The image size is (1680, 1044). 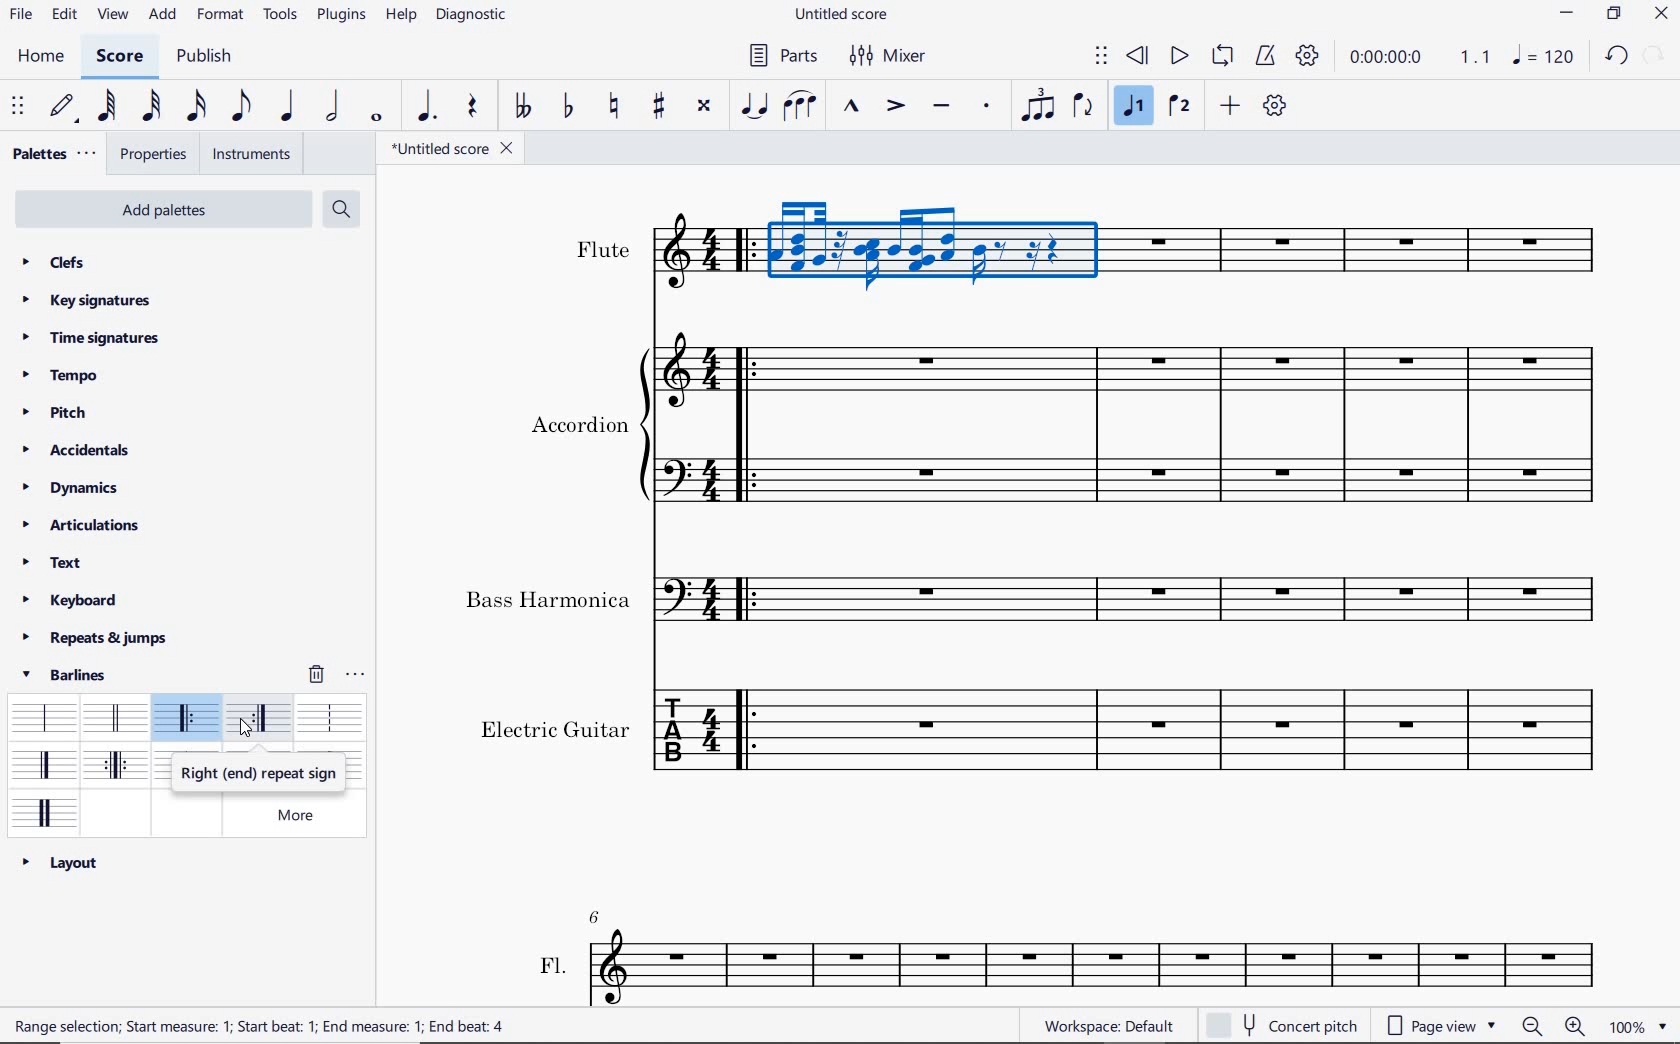 I want to click on dashed barline, so click(x=330, y=716).